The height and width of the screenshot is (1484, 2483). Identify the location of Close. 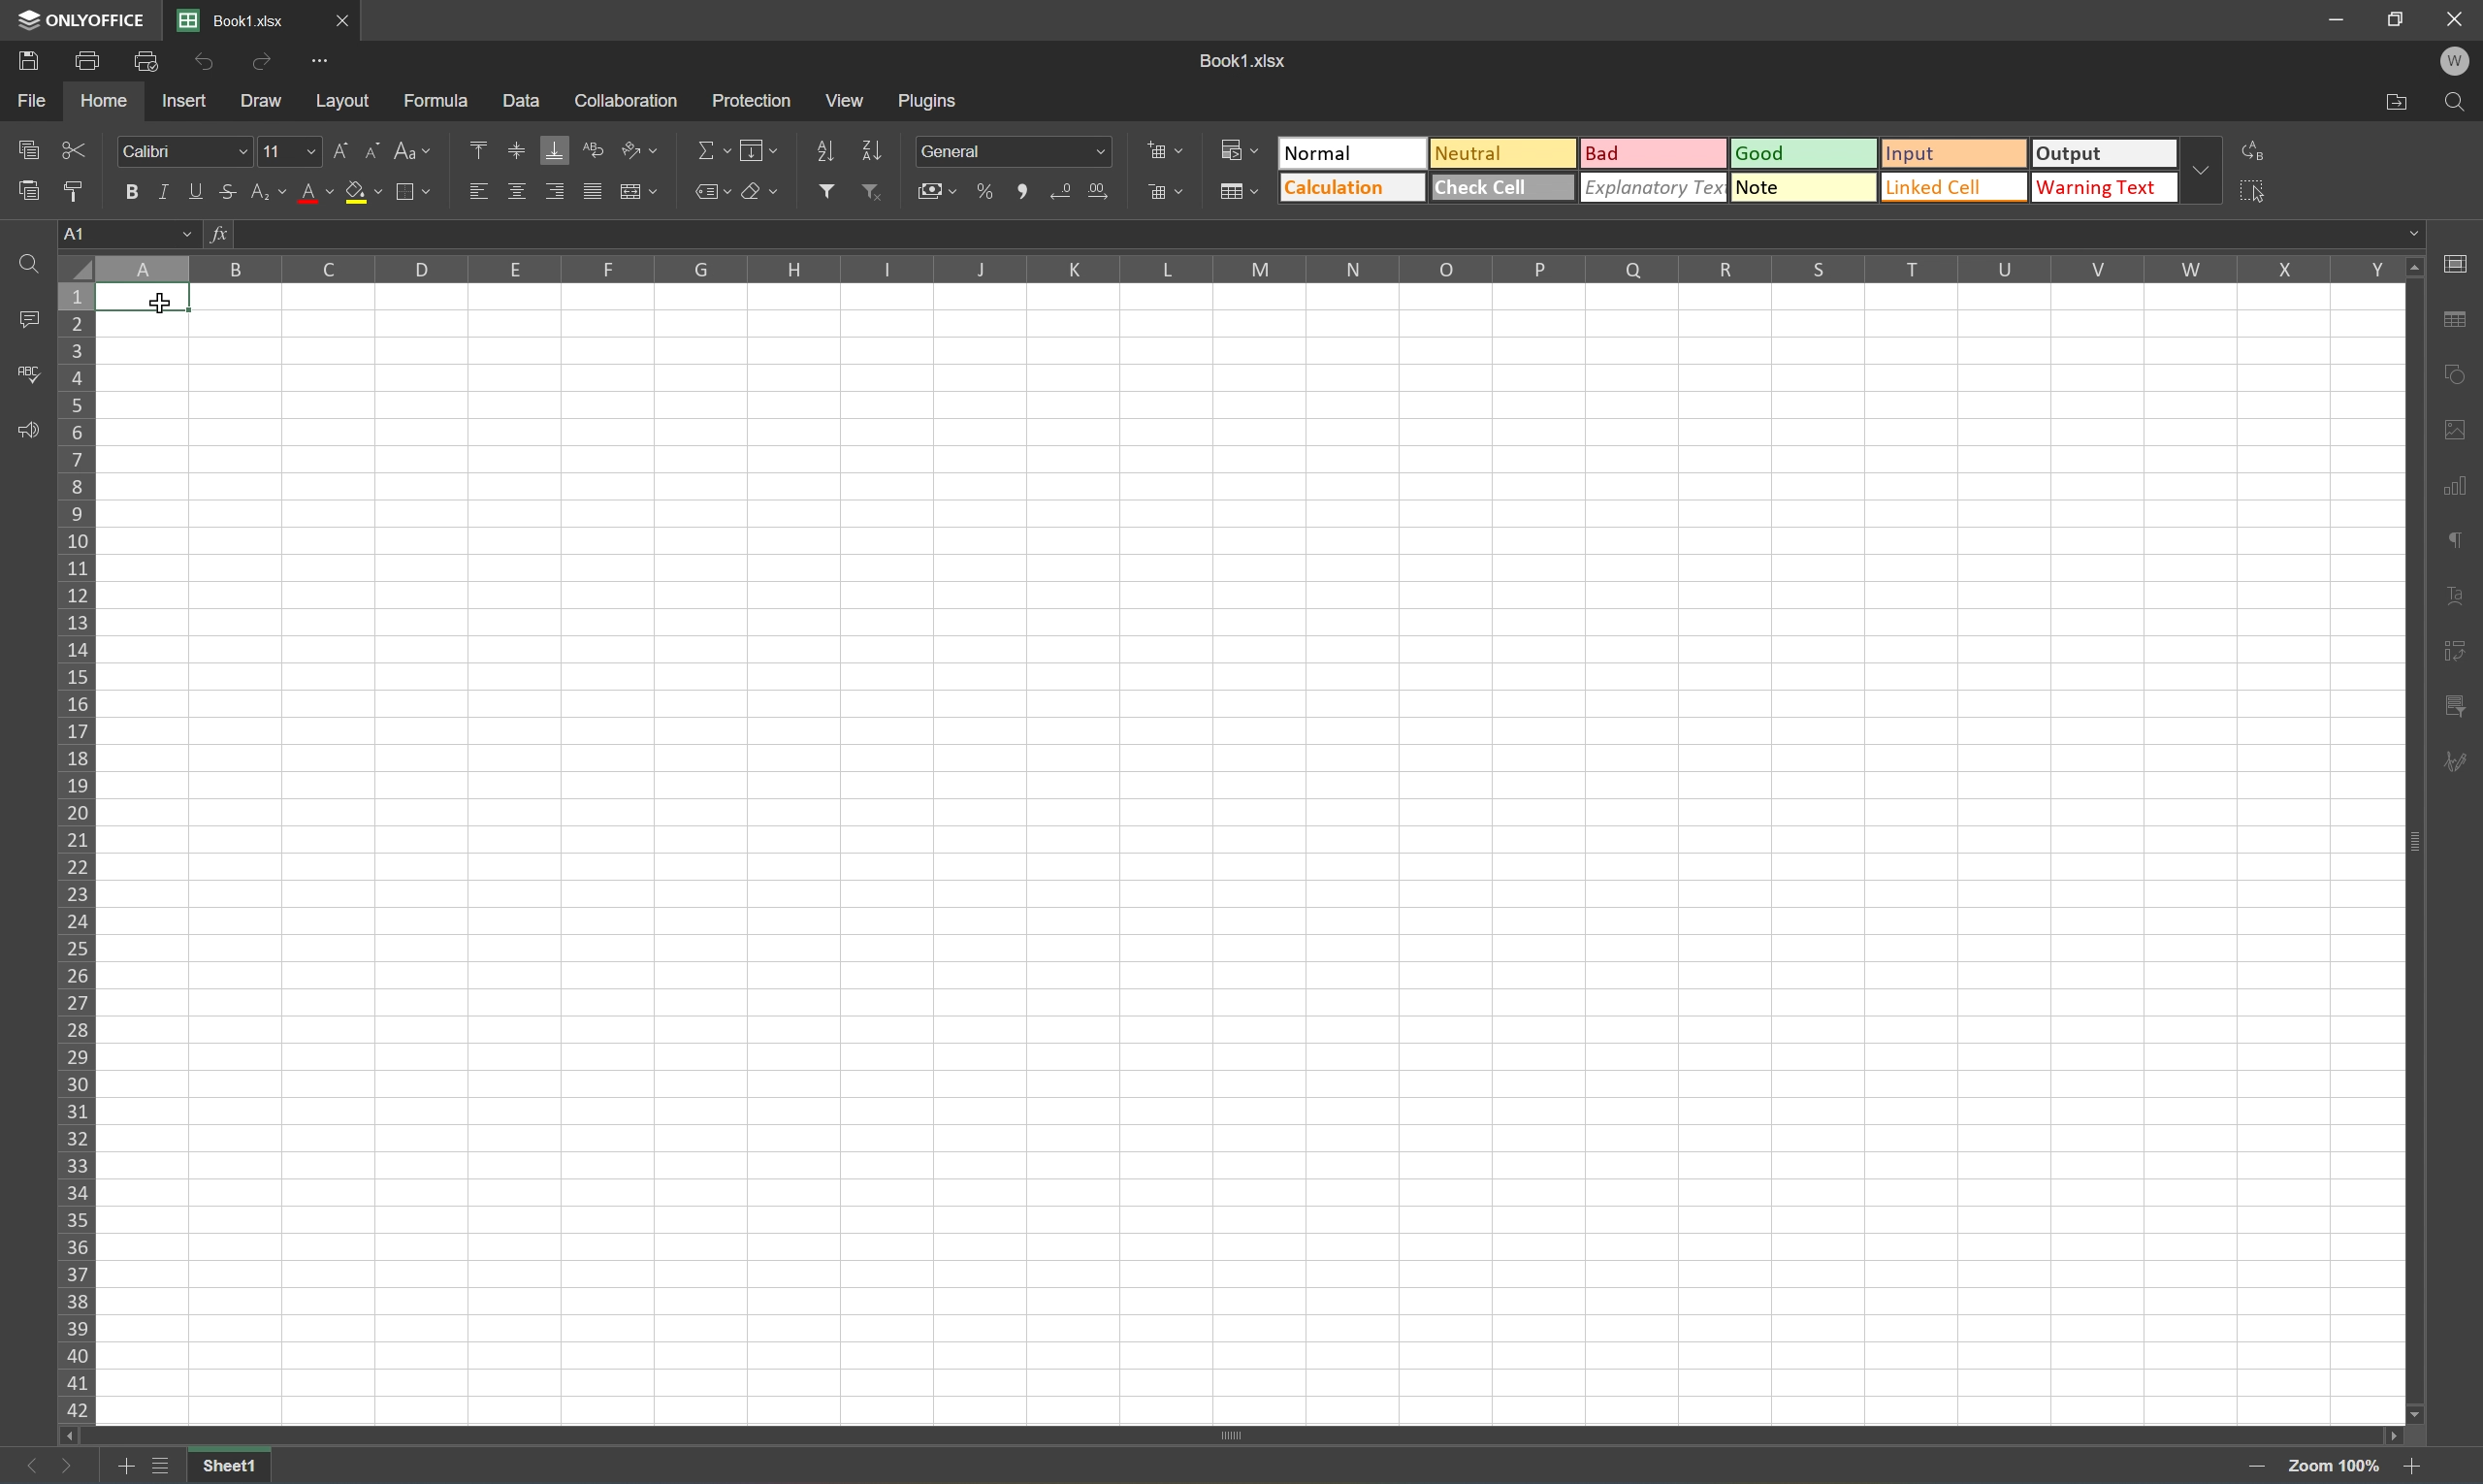
(2454, 19).